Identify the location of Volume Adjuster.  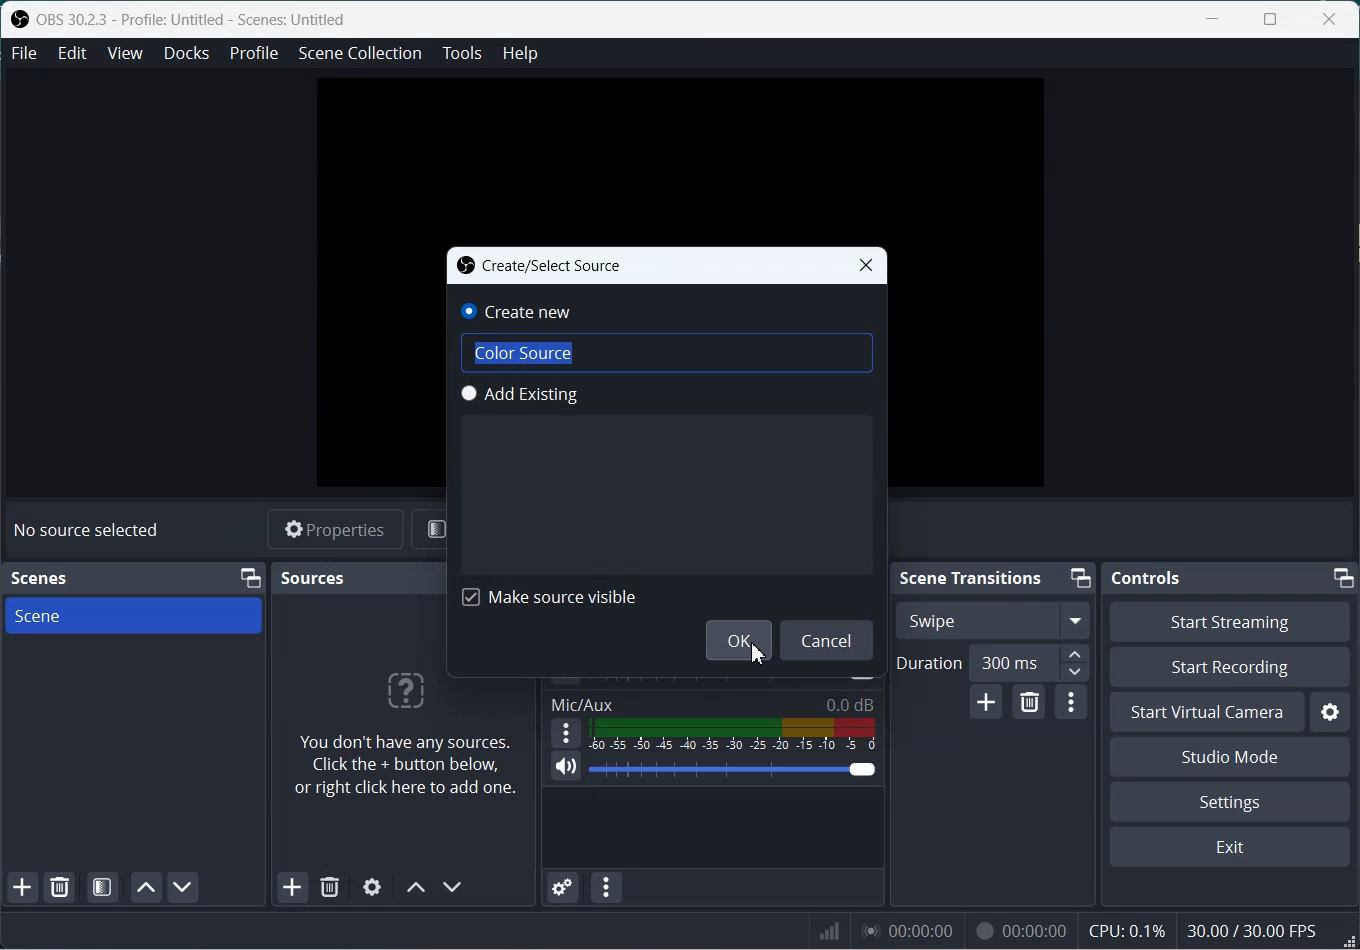
(734, 770).